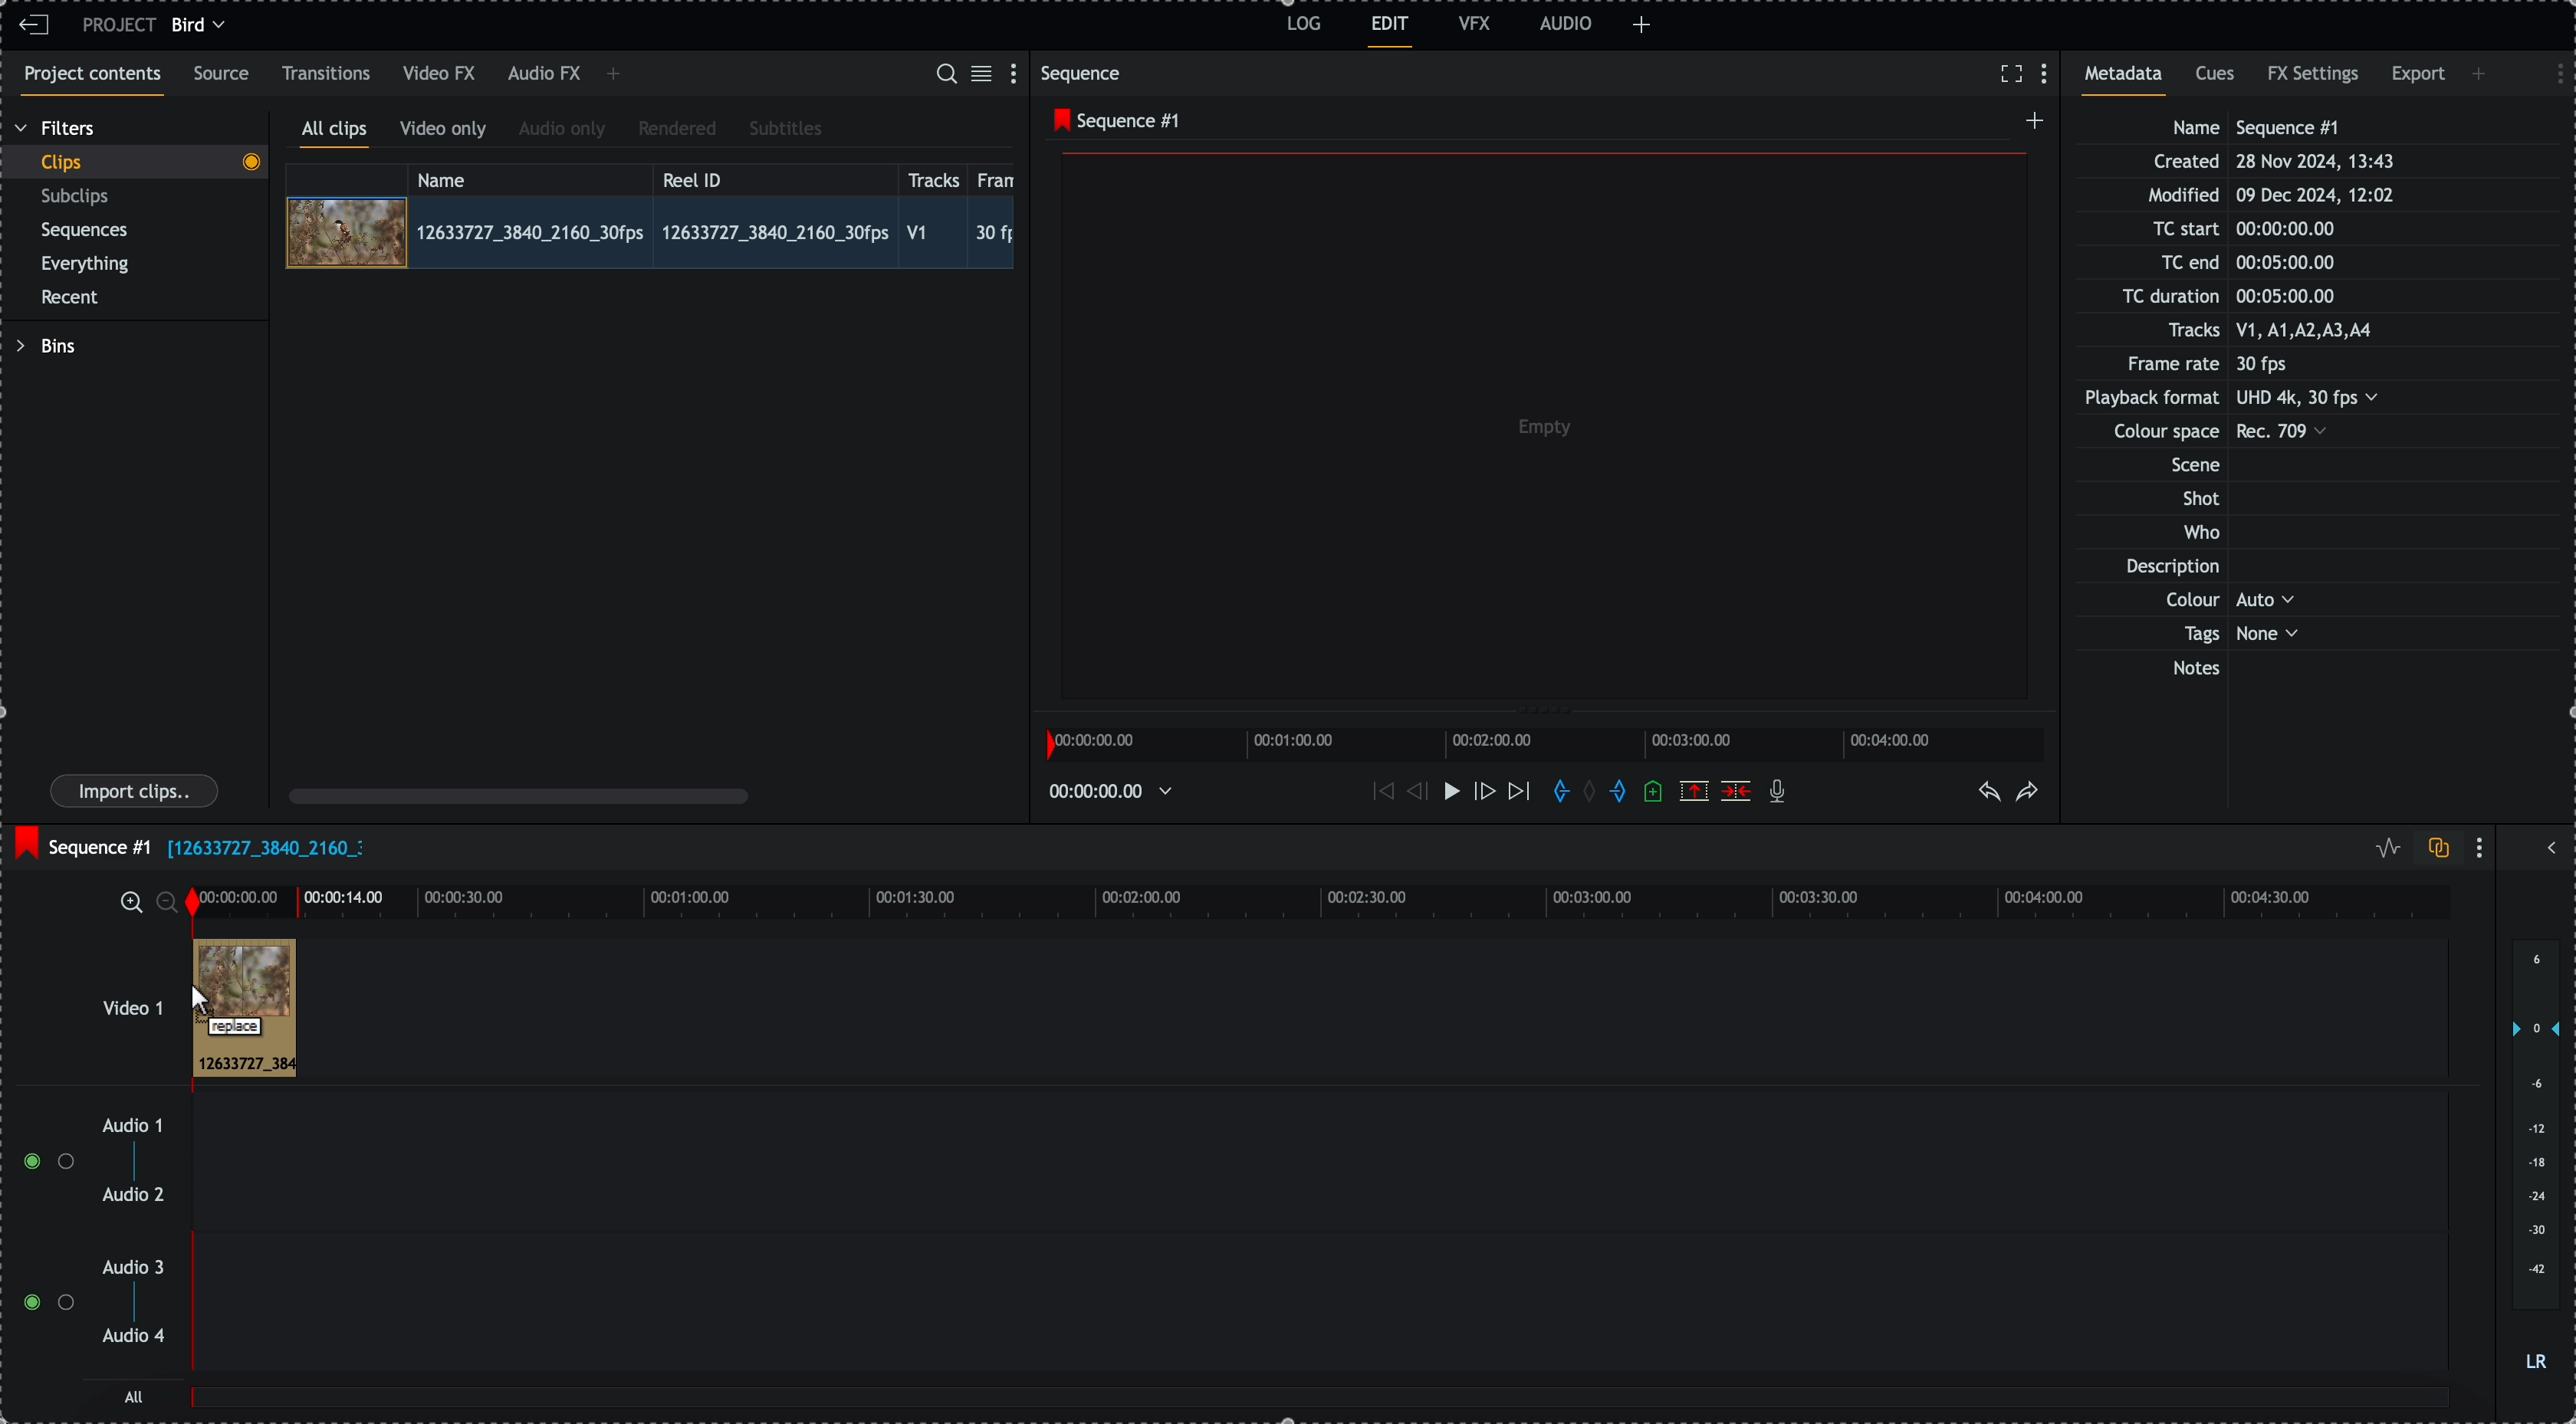  I want to click on add panel, so click(2482, 74).